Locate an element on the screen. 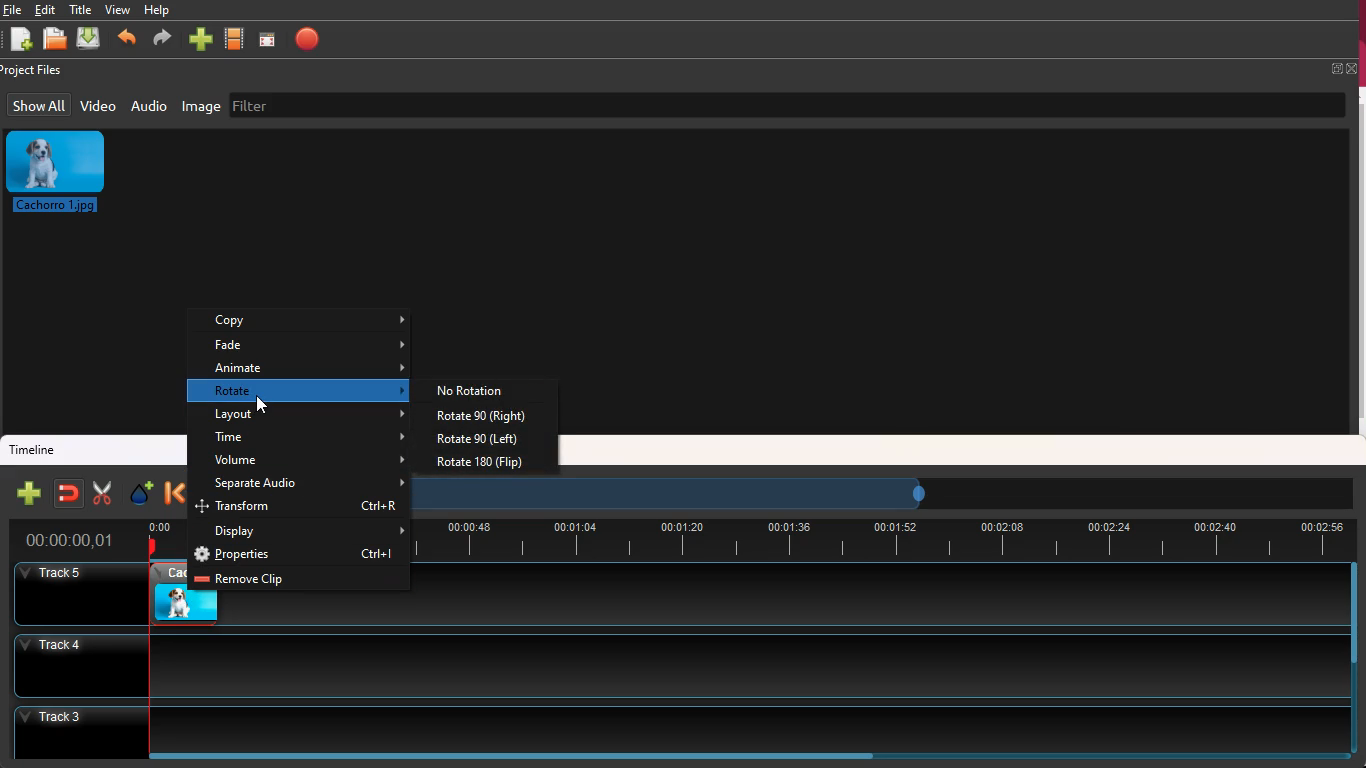 The image size is (1366, 768). edit is located at coordinates (45, 10).